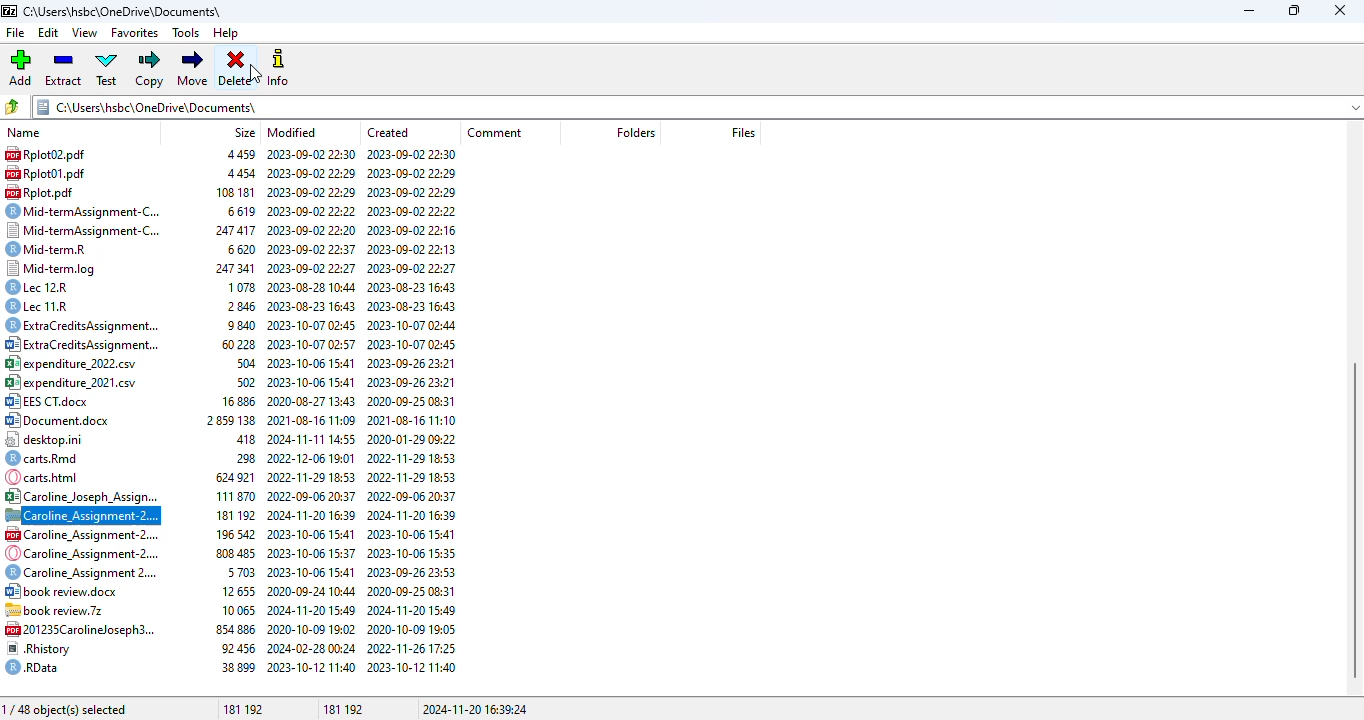 The width and height of the screenshot is (1364, 720). What do you see at coordinates (225, 33) in the screenshot?
I see `help` at bounding box center [225, 33].